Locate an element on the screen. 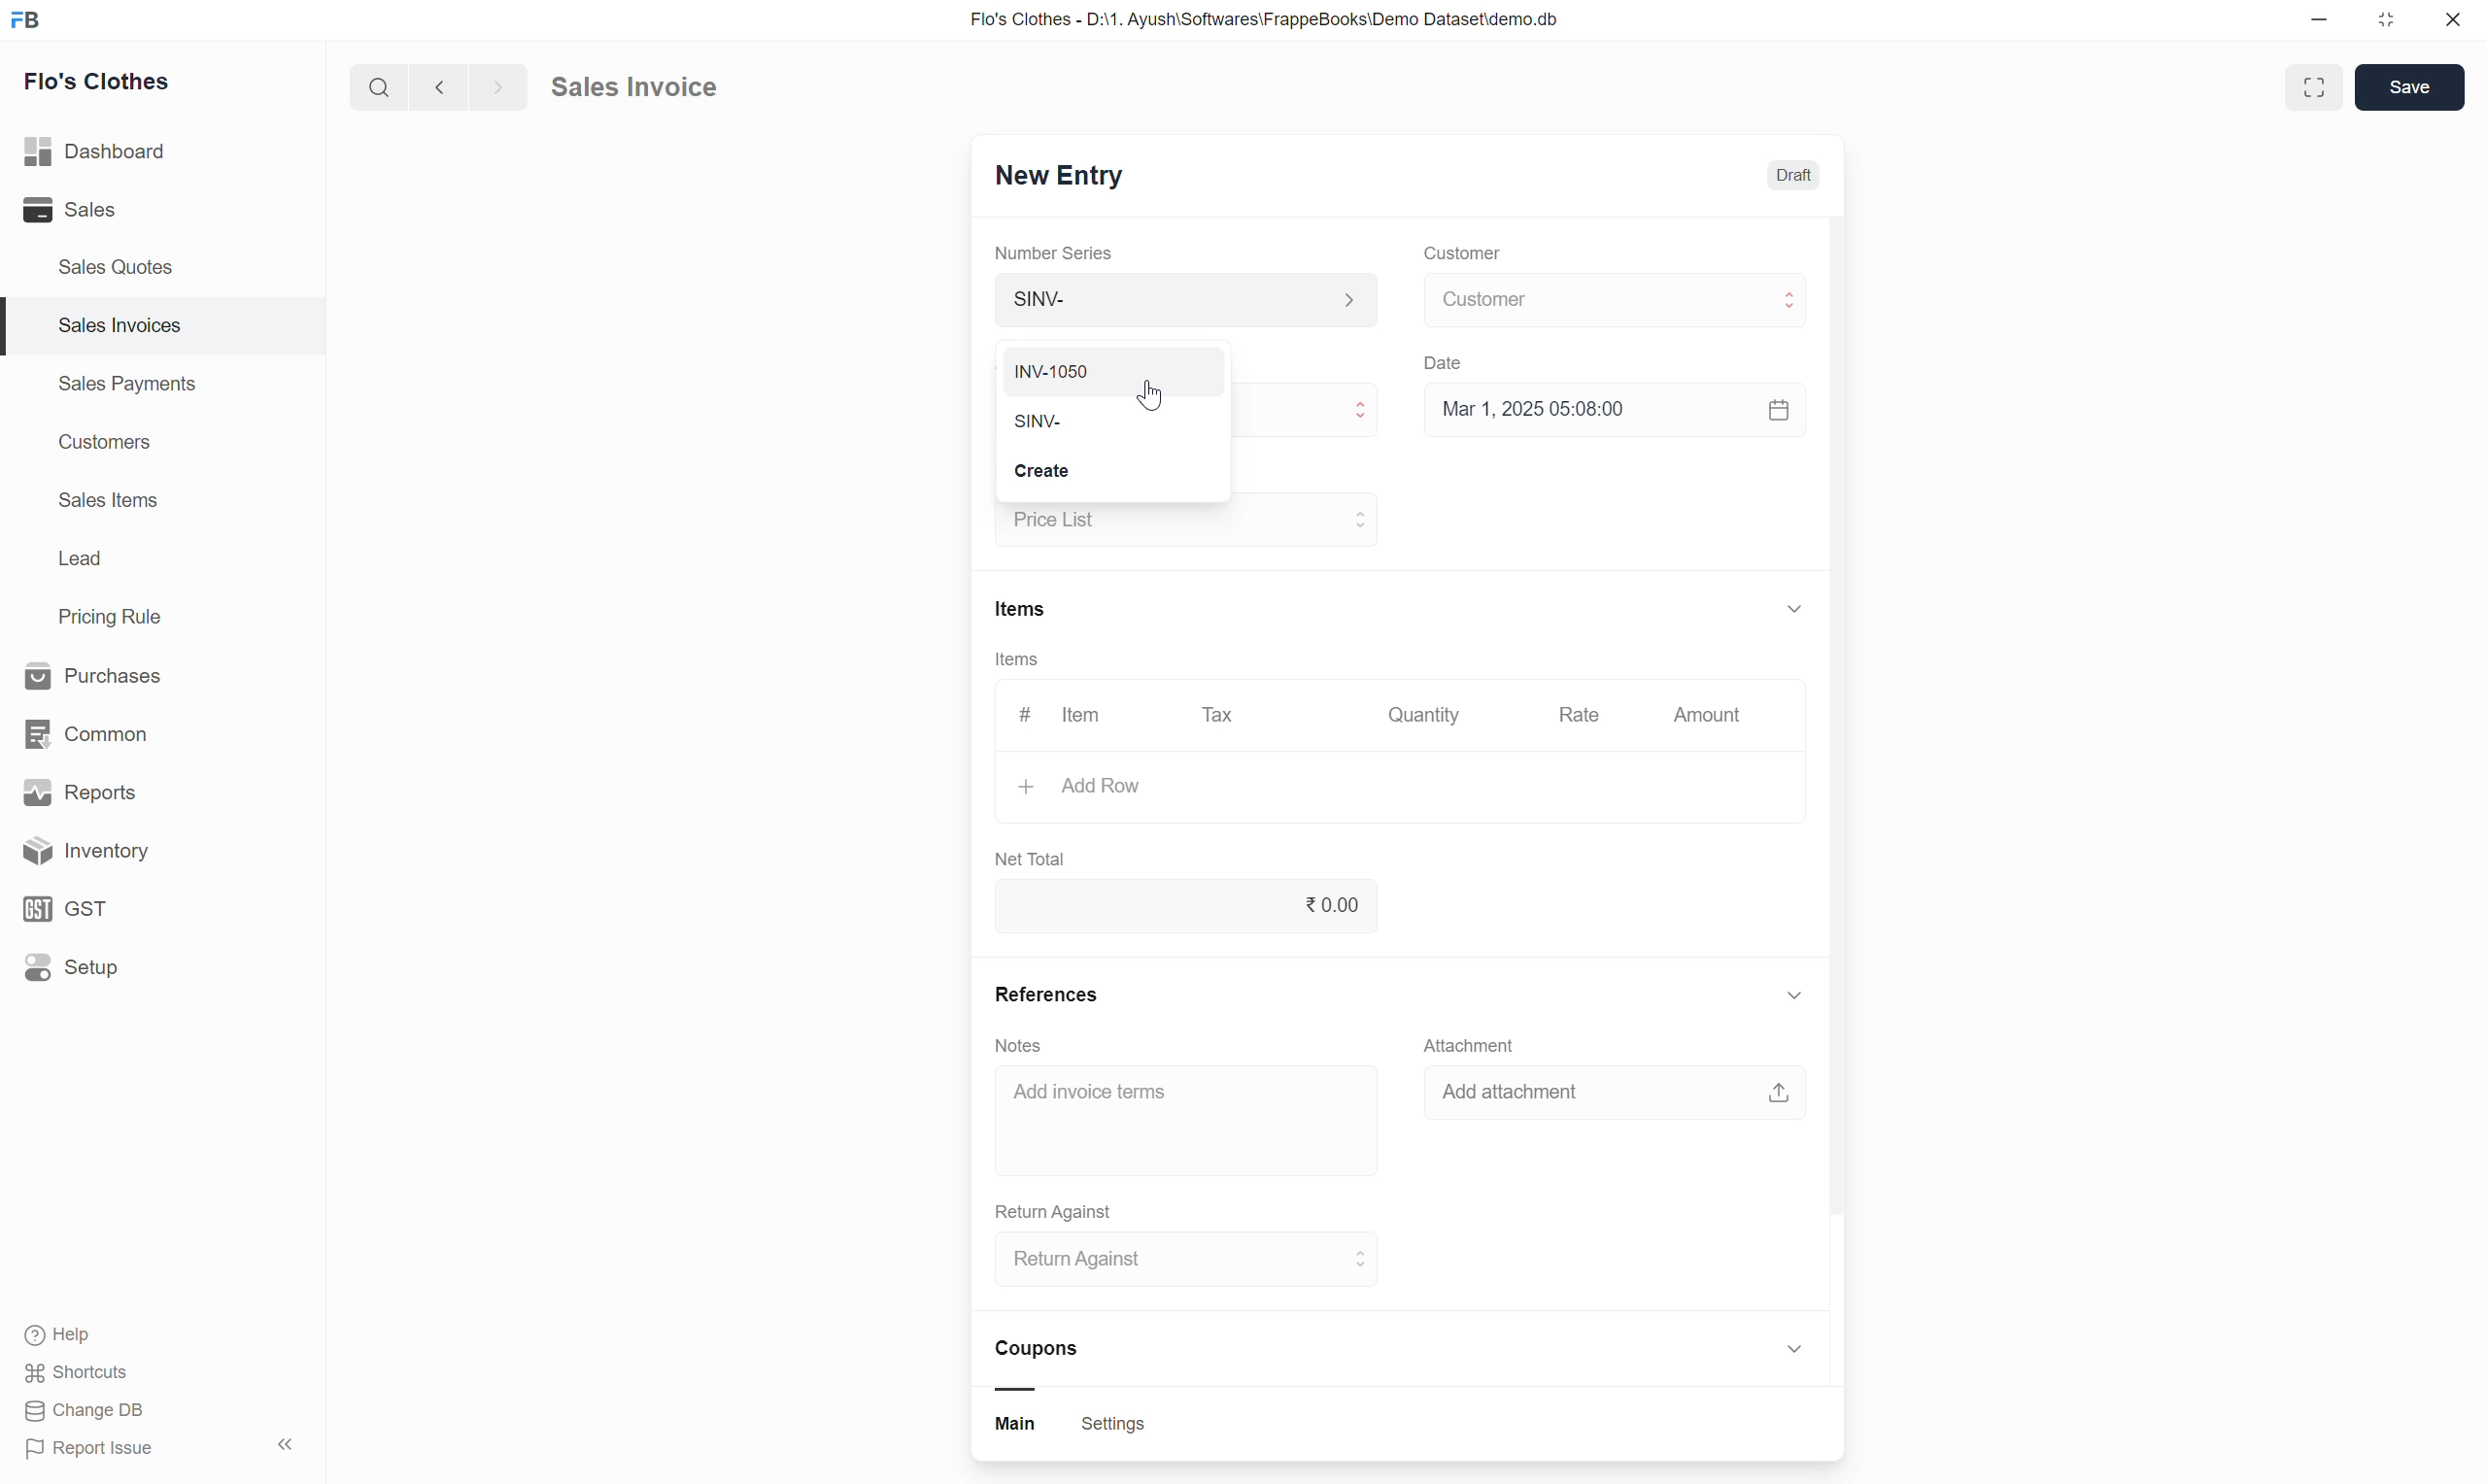  CURSOR is located at coordinates (1150, 402).